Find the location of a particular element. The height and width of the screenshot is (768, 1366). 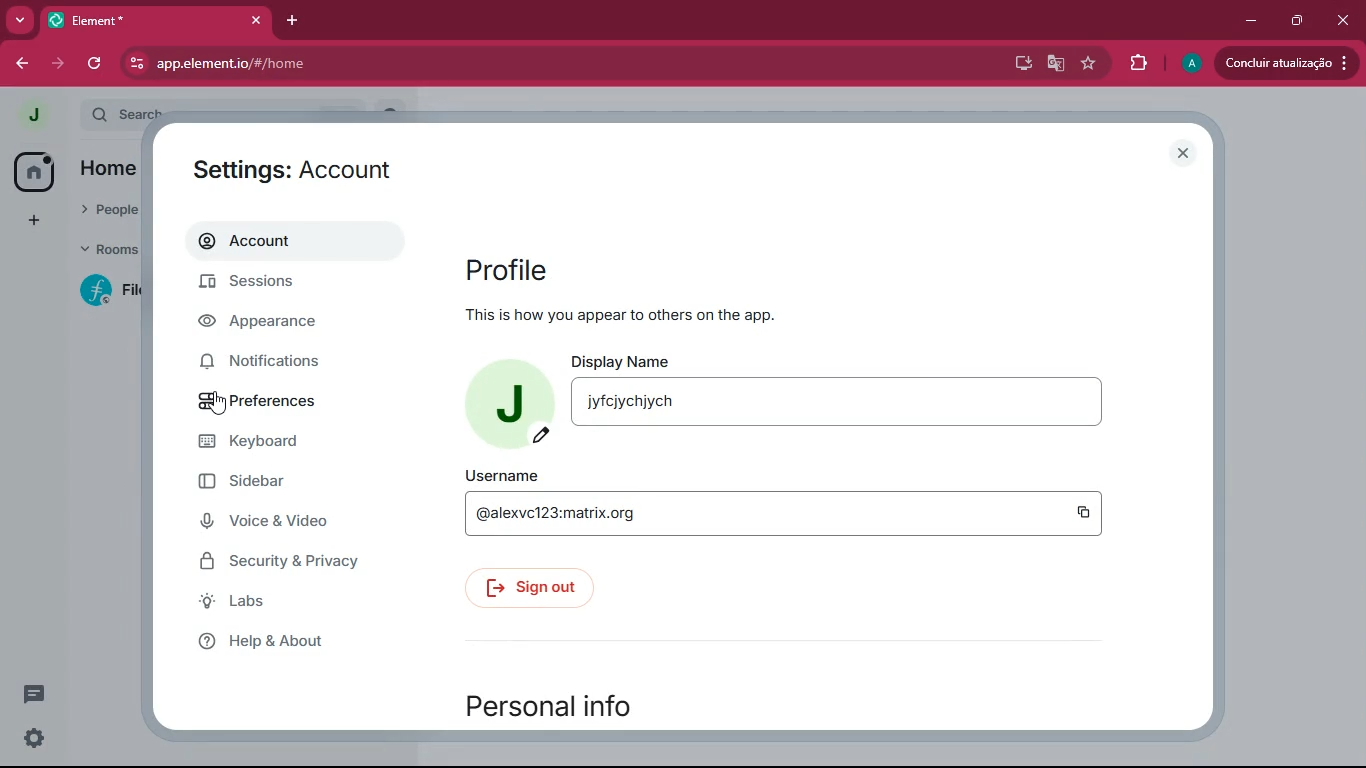

close is located at coordinates (1340, 19).